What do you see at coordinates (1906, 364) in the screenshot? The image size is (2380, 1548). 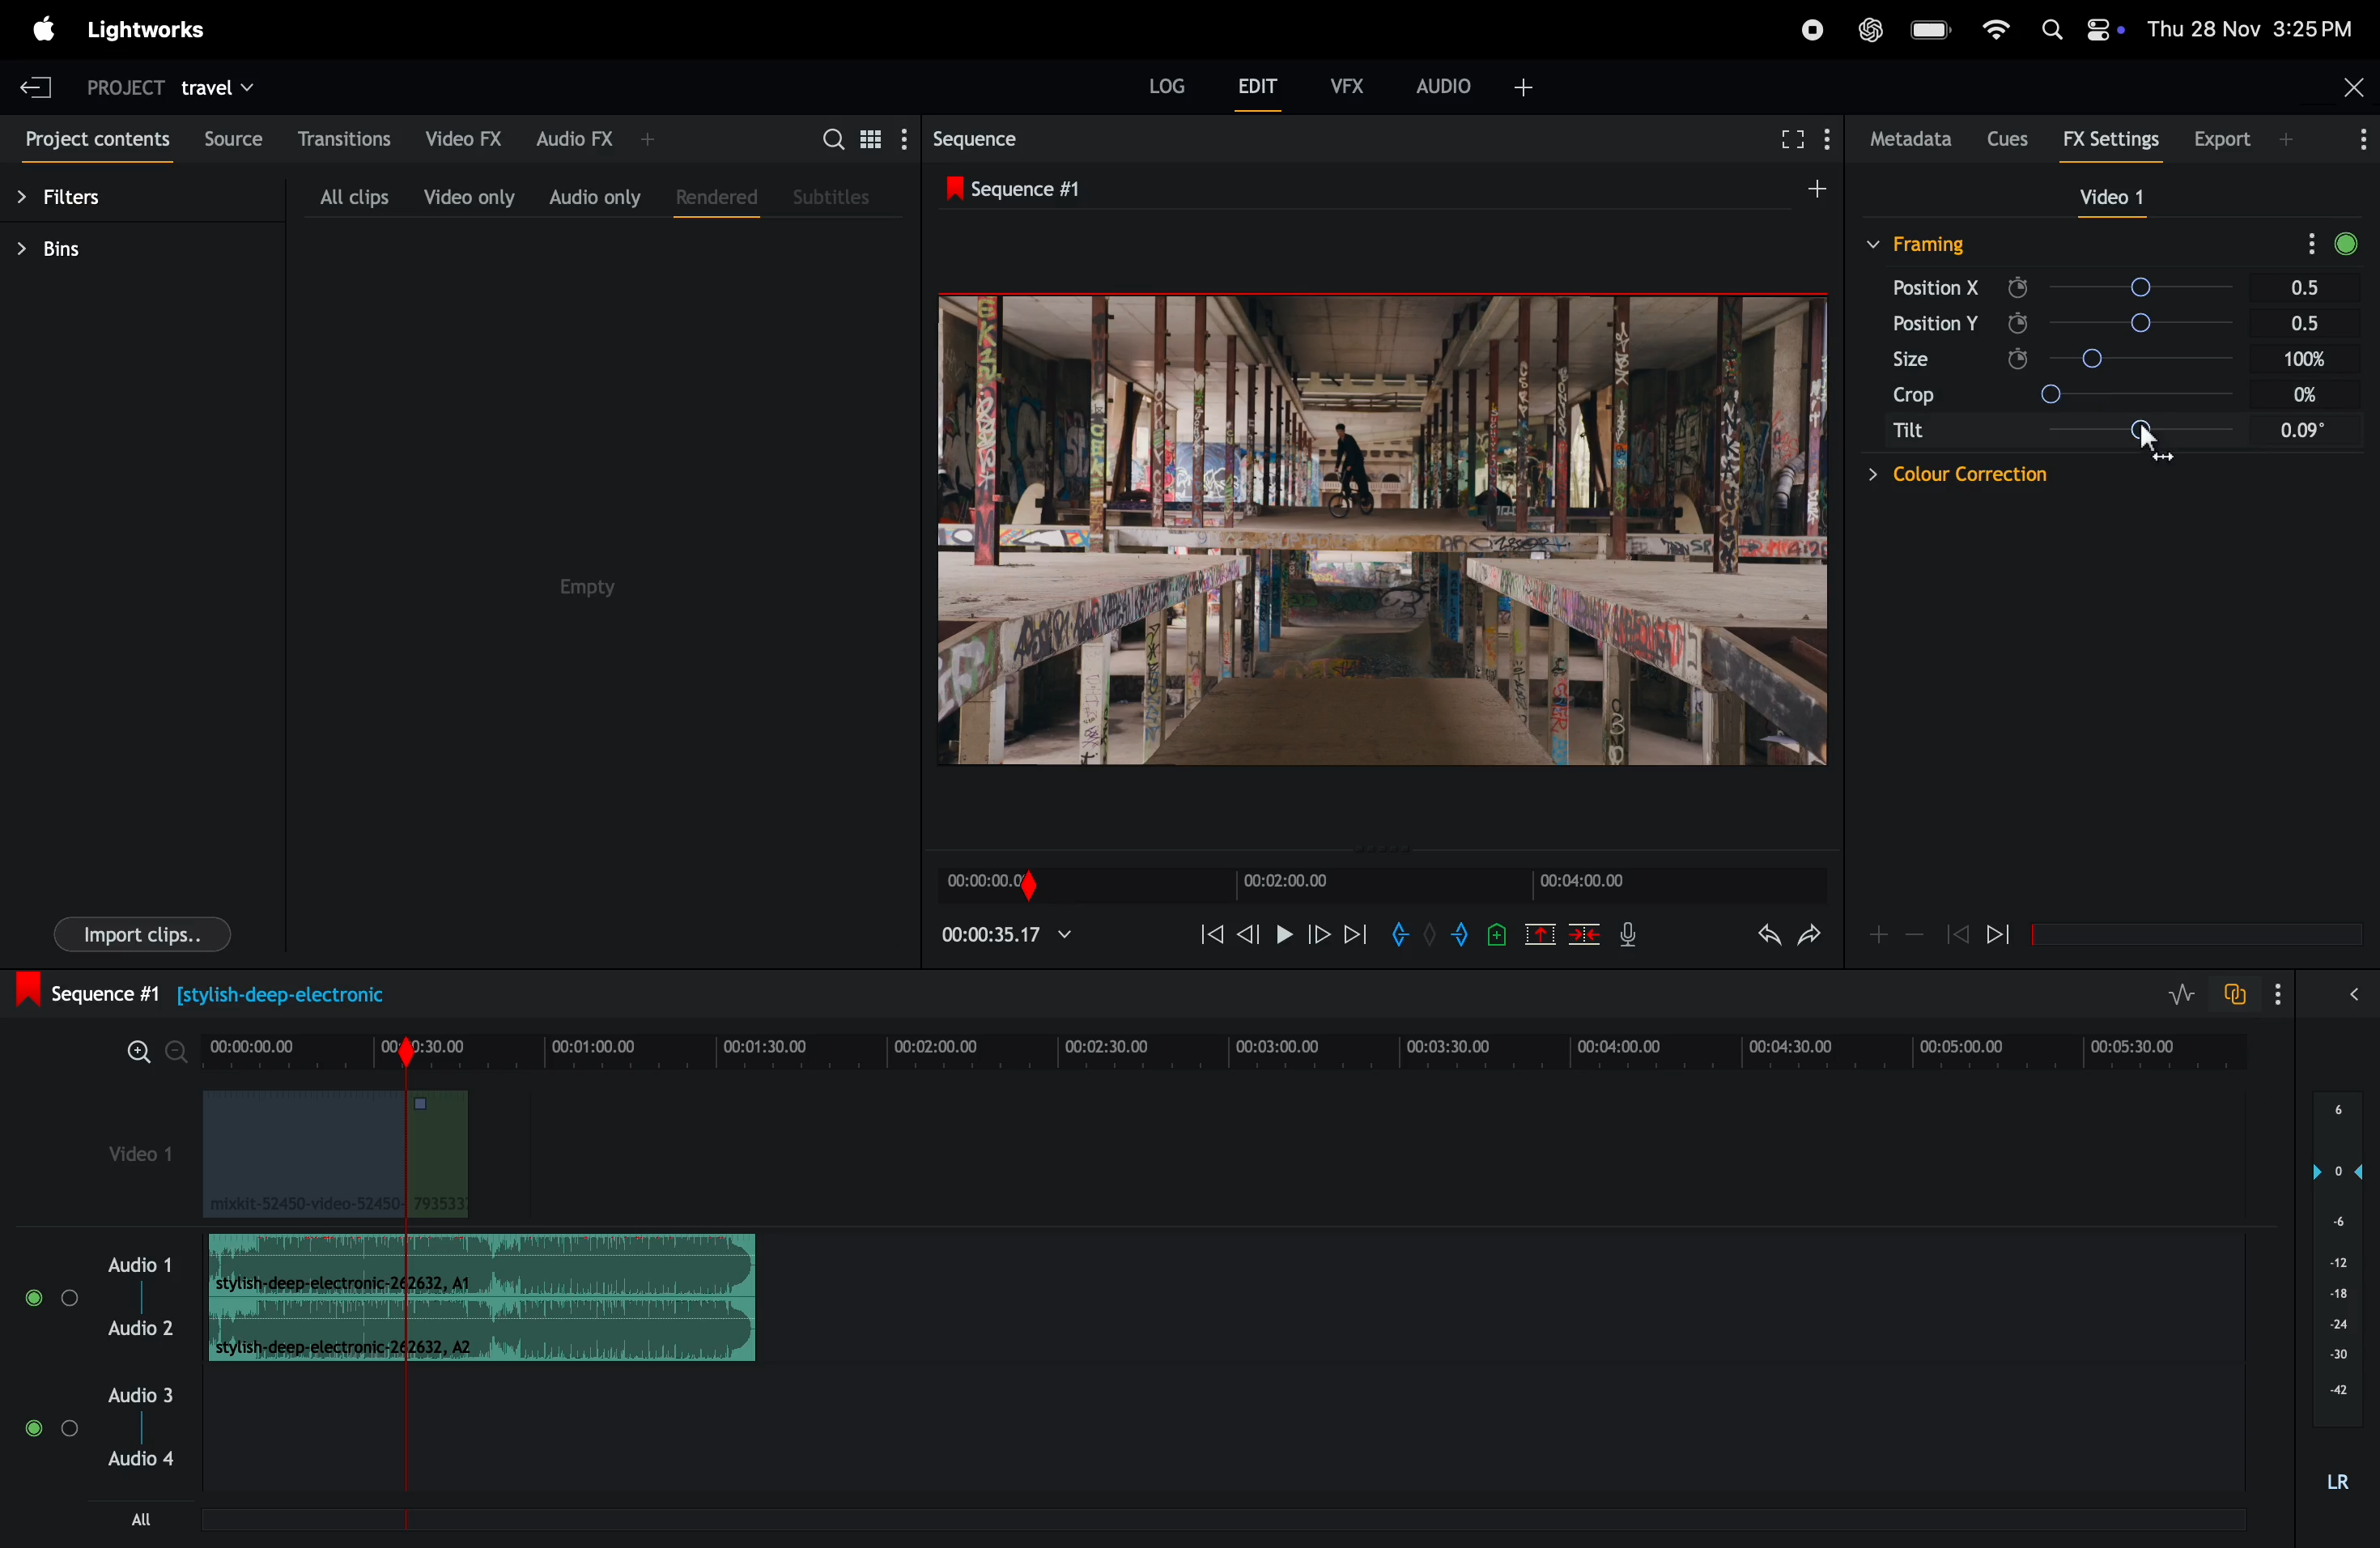 I see `size` at bounding box center [1906, 364].